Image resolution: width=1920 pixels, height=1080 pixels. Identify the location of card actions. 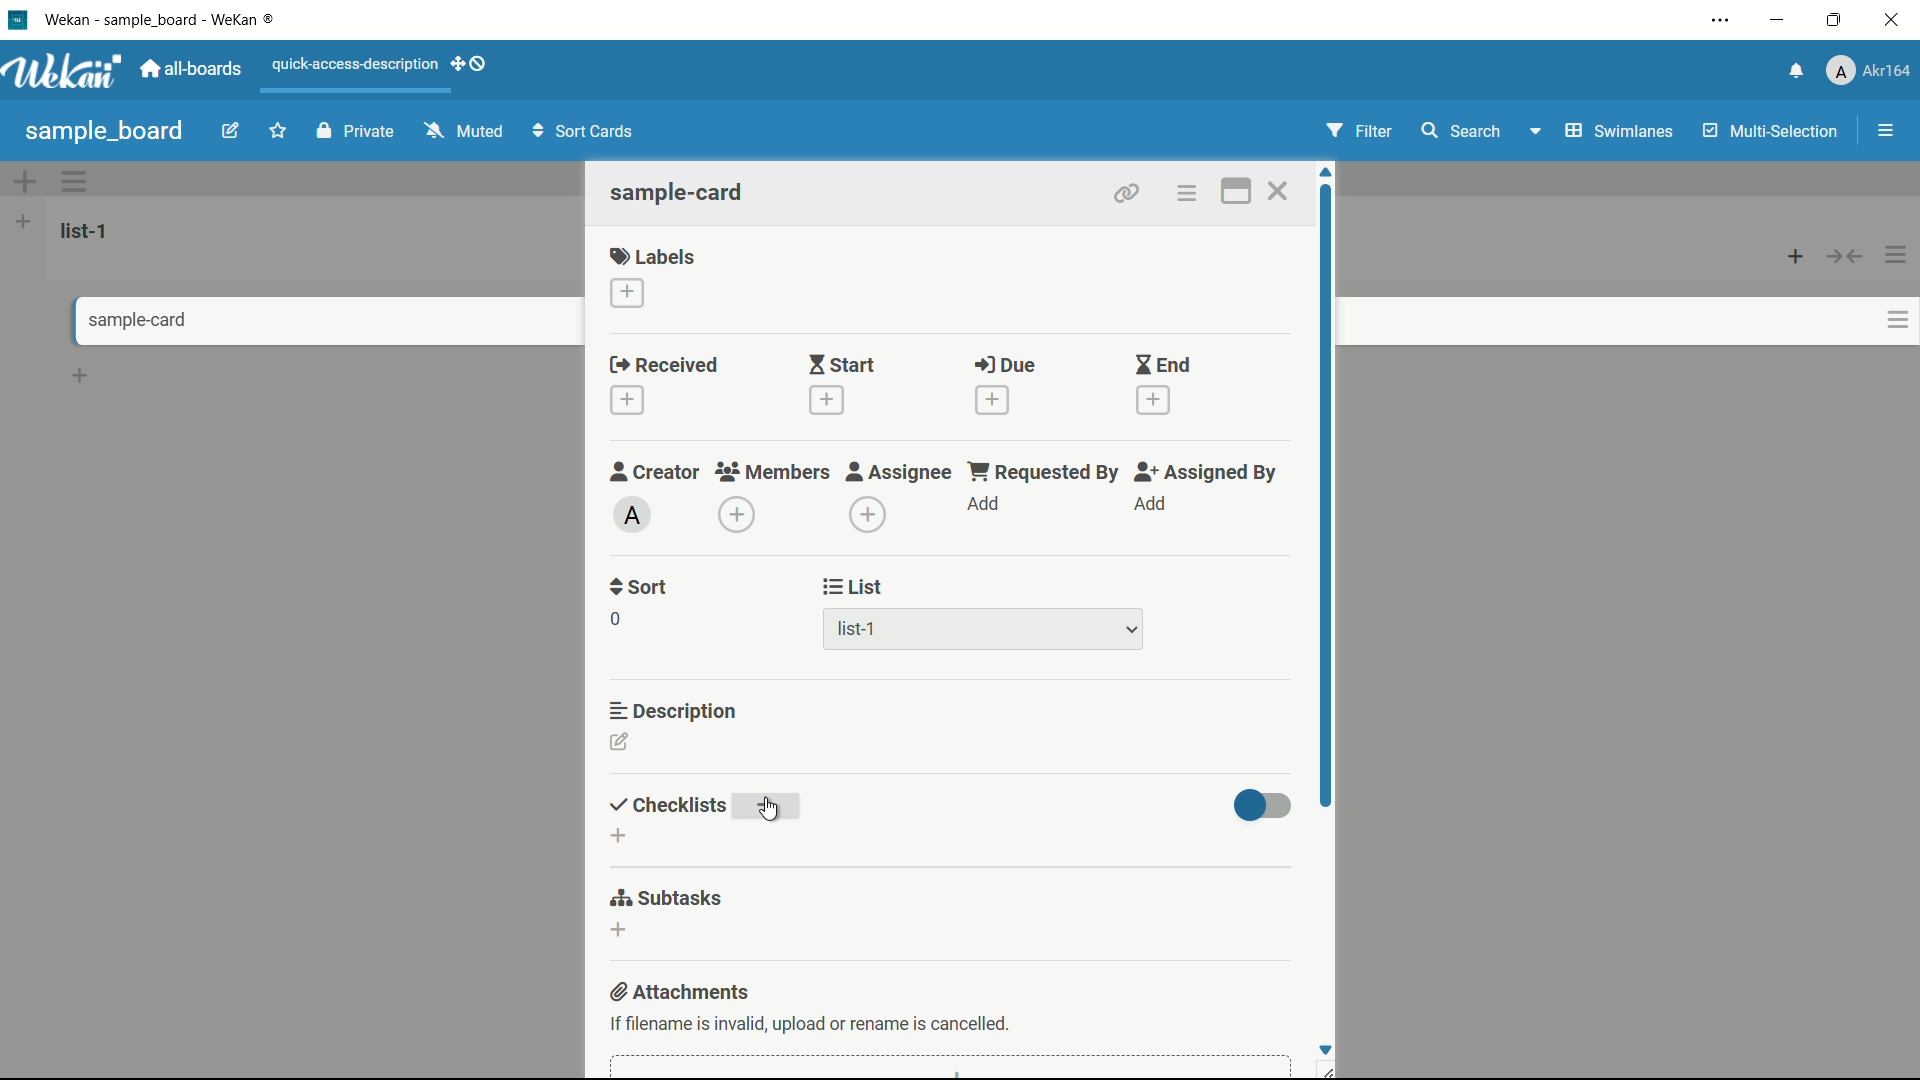
(1898, 320).